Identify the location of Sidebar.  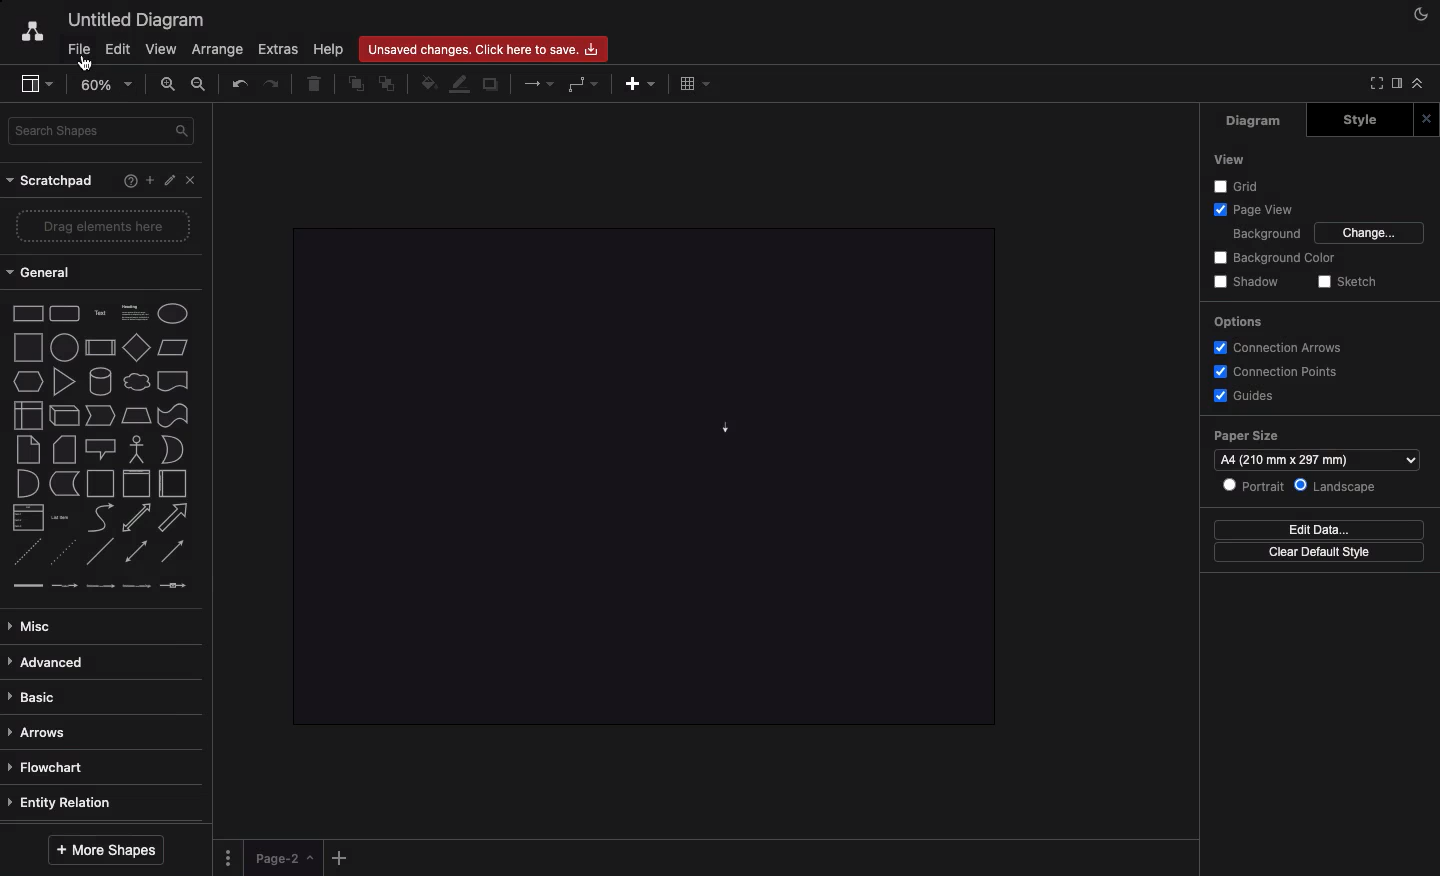
(29, 81).